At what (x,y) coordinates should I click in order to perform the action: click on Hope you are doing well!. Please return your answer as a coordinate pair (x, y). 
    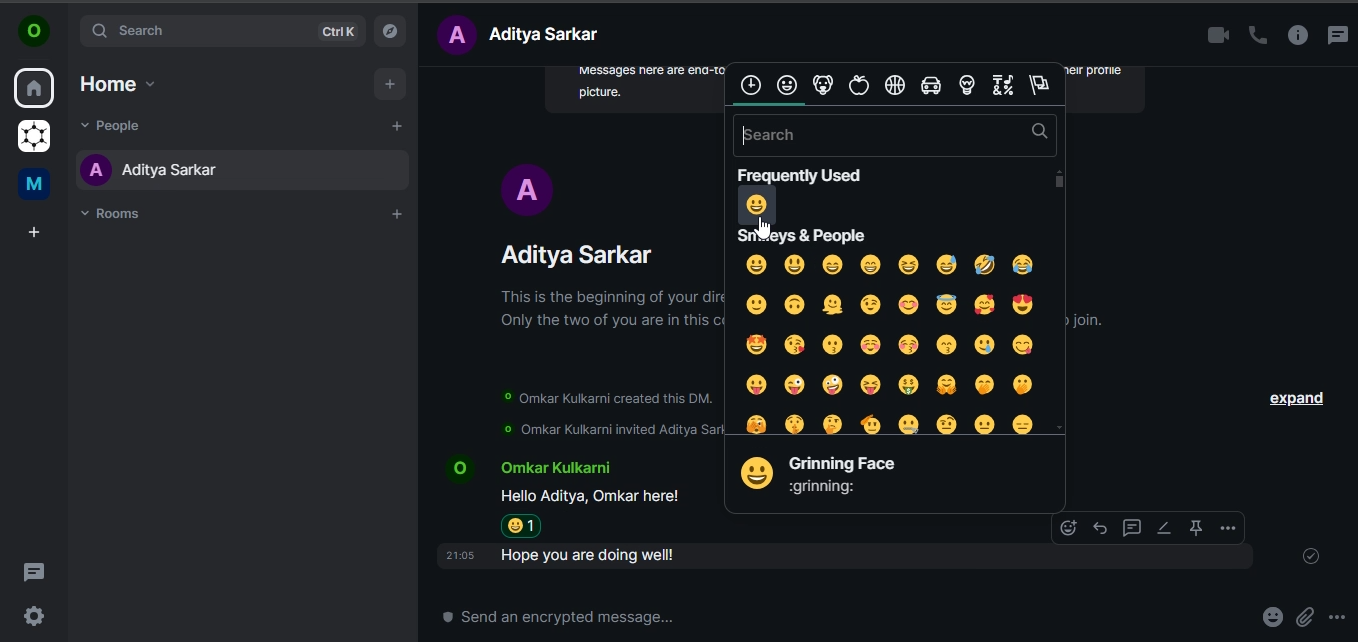
    Looking at the image, I should click on (597, 556).